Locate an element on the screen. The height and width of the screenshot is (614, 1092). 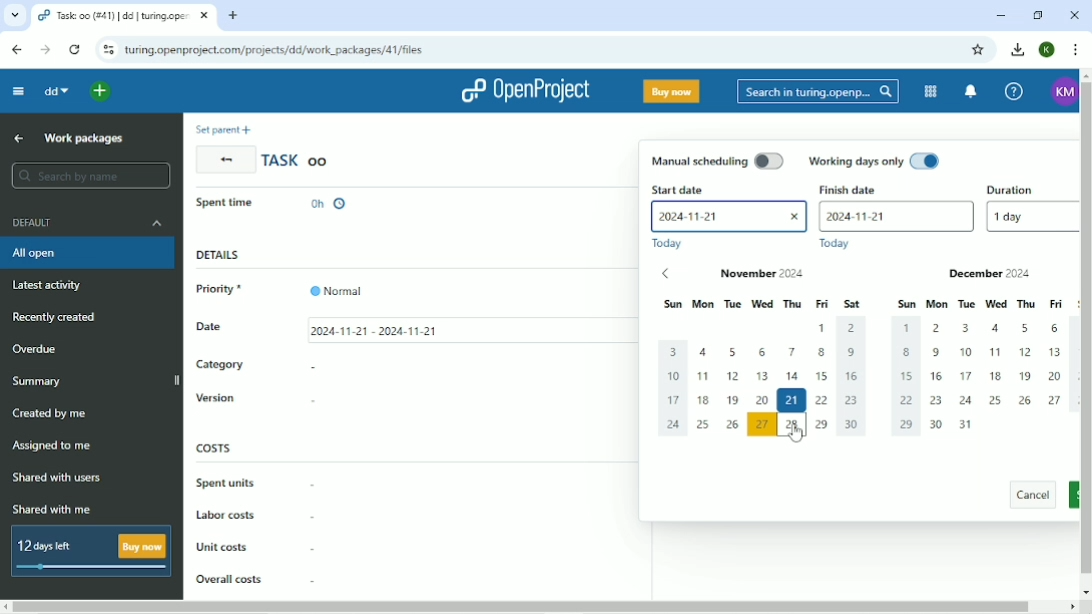
KM is located at coordinates (1060, 90).